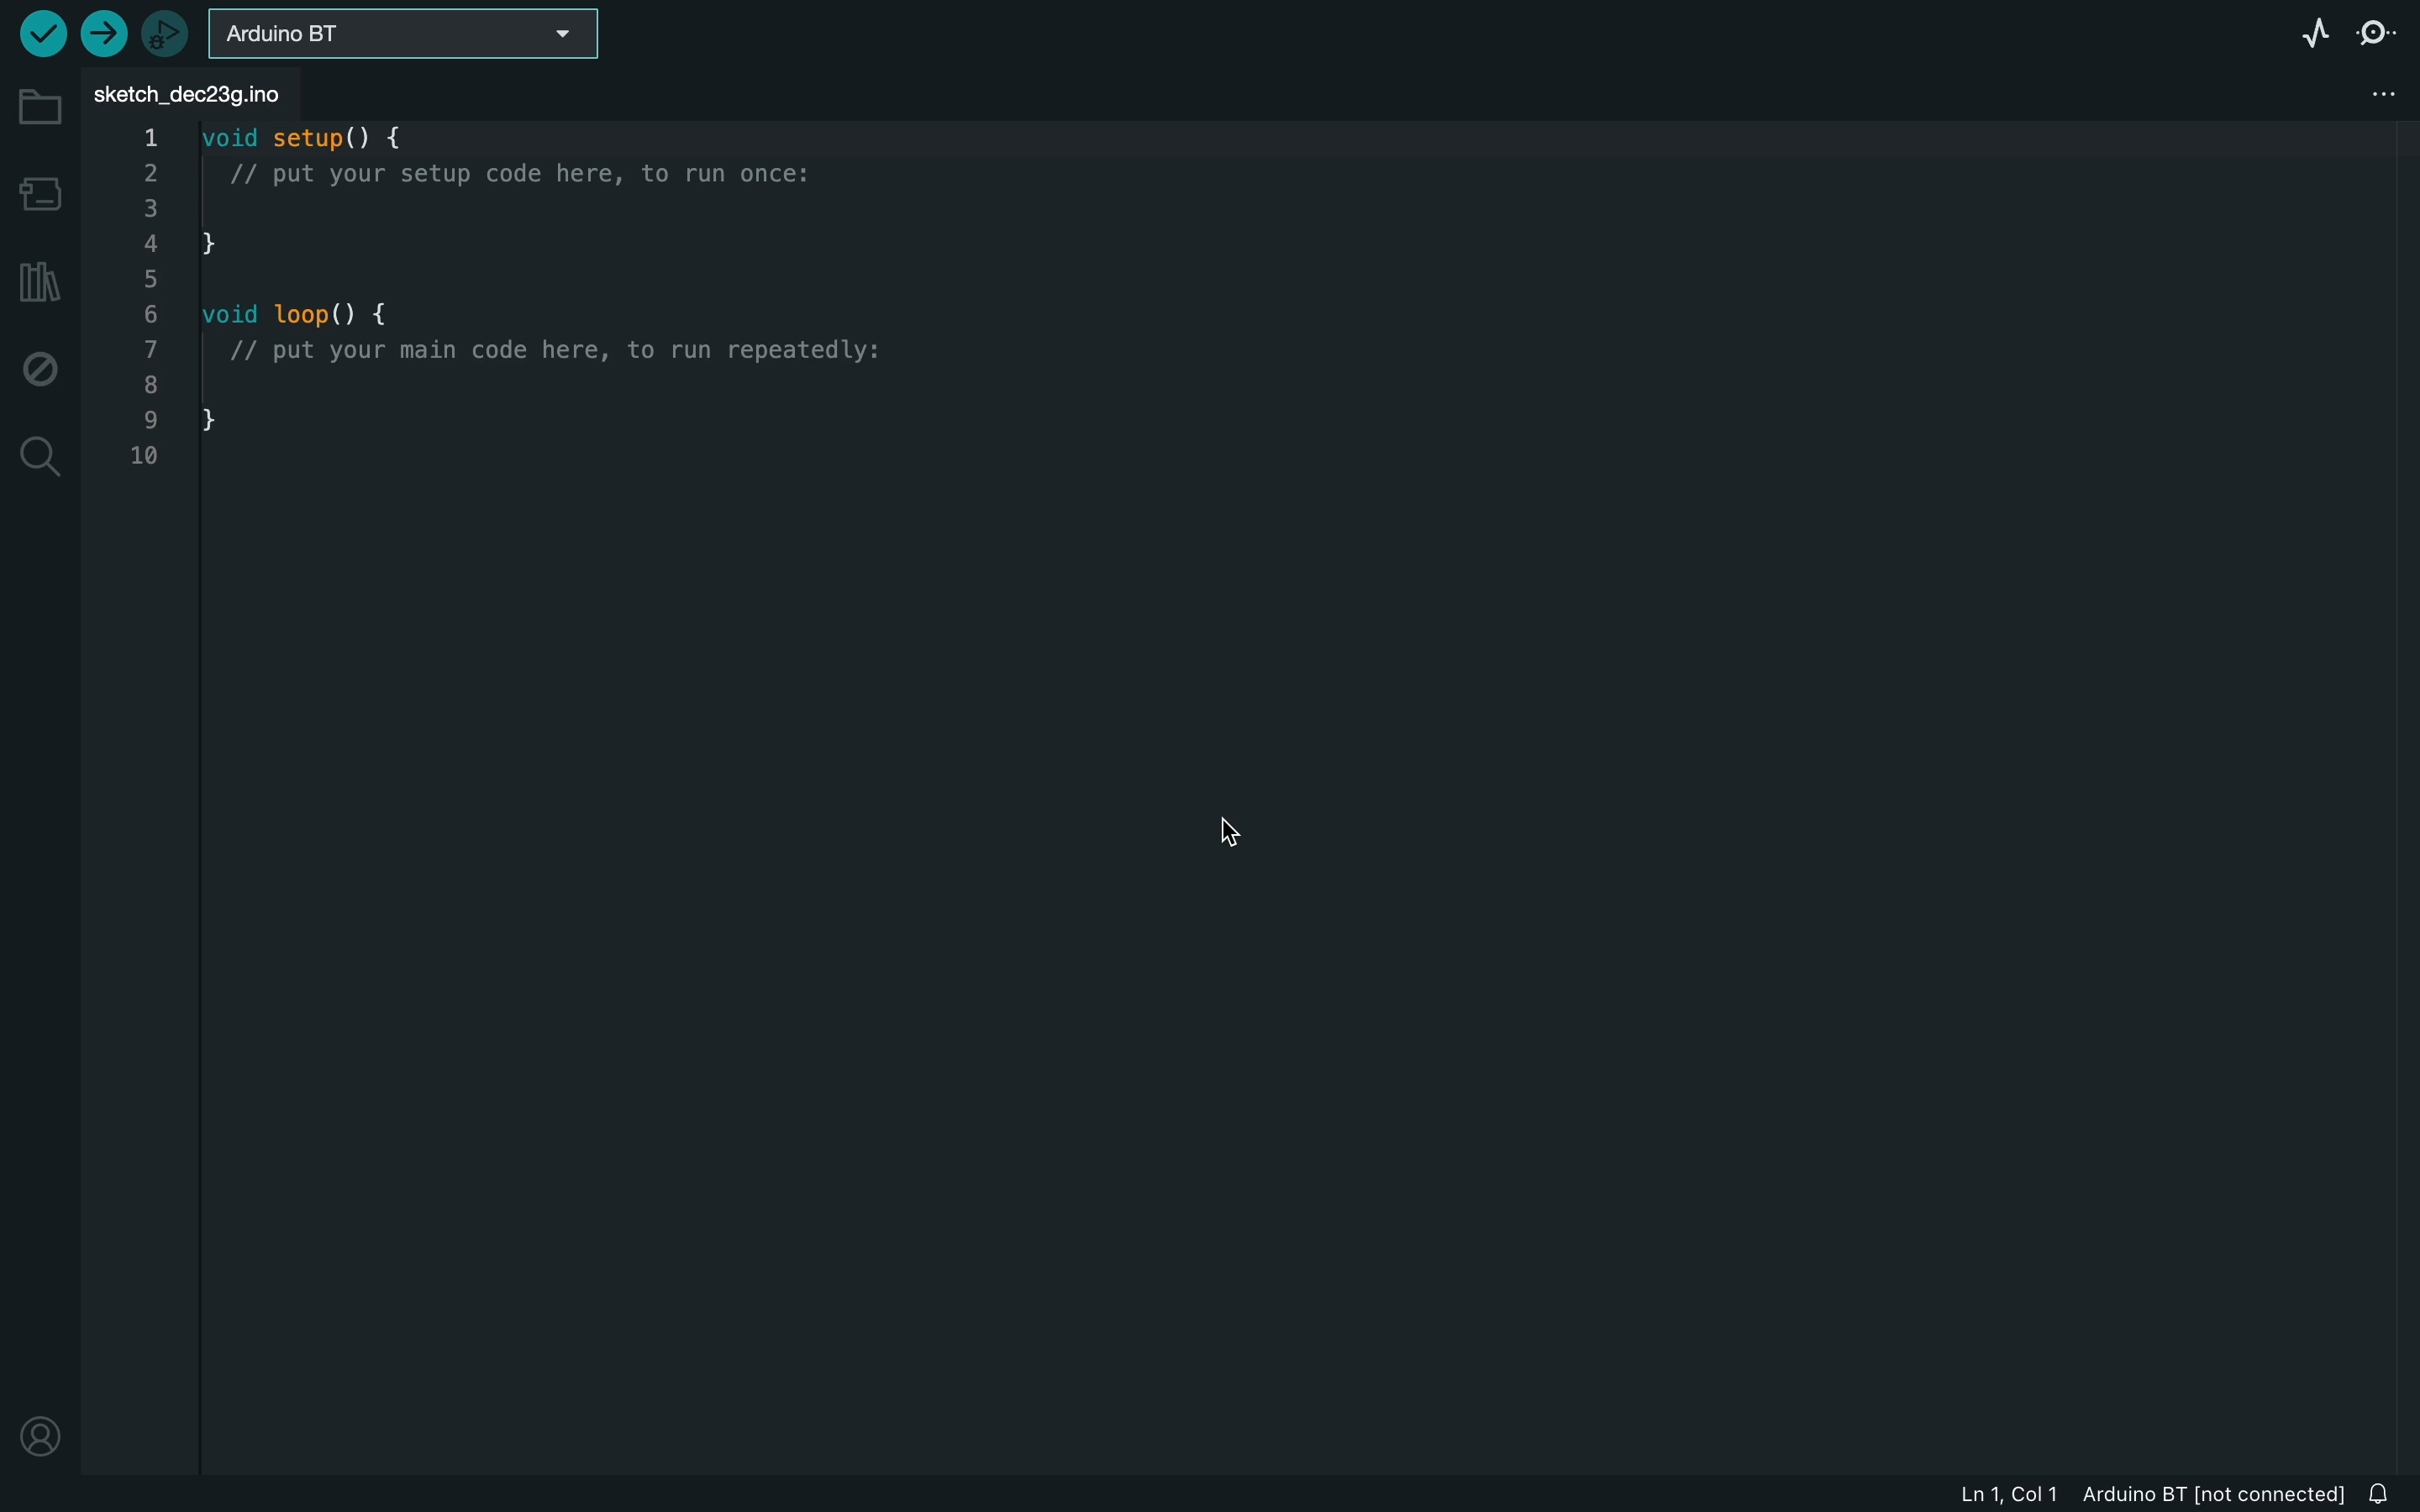 The width and height of the screenshot is (2420, 1512). Describe the element at coordinates (40, 106) in the screenshot. I see `folder` at that location.